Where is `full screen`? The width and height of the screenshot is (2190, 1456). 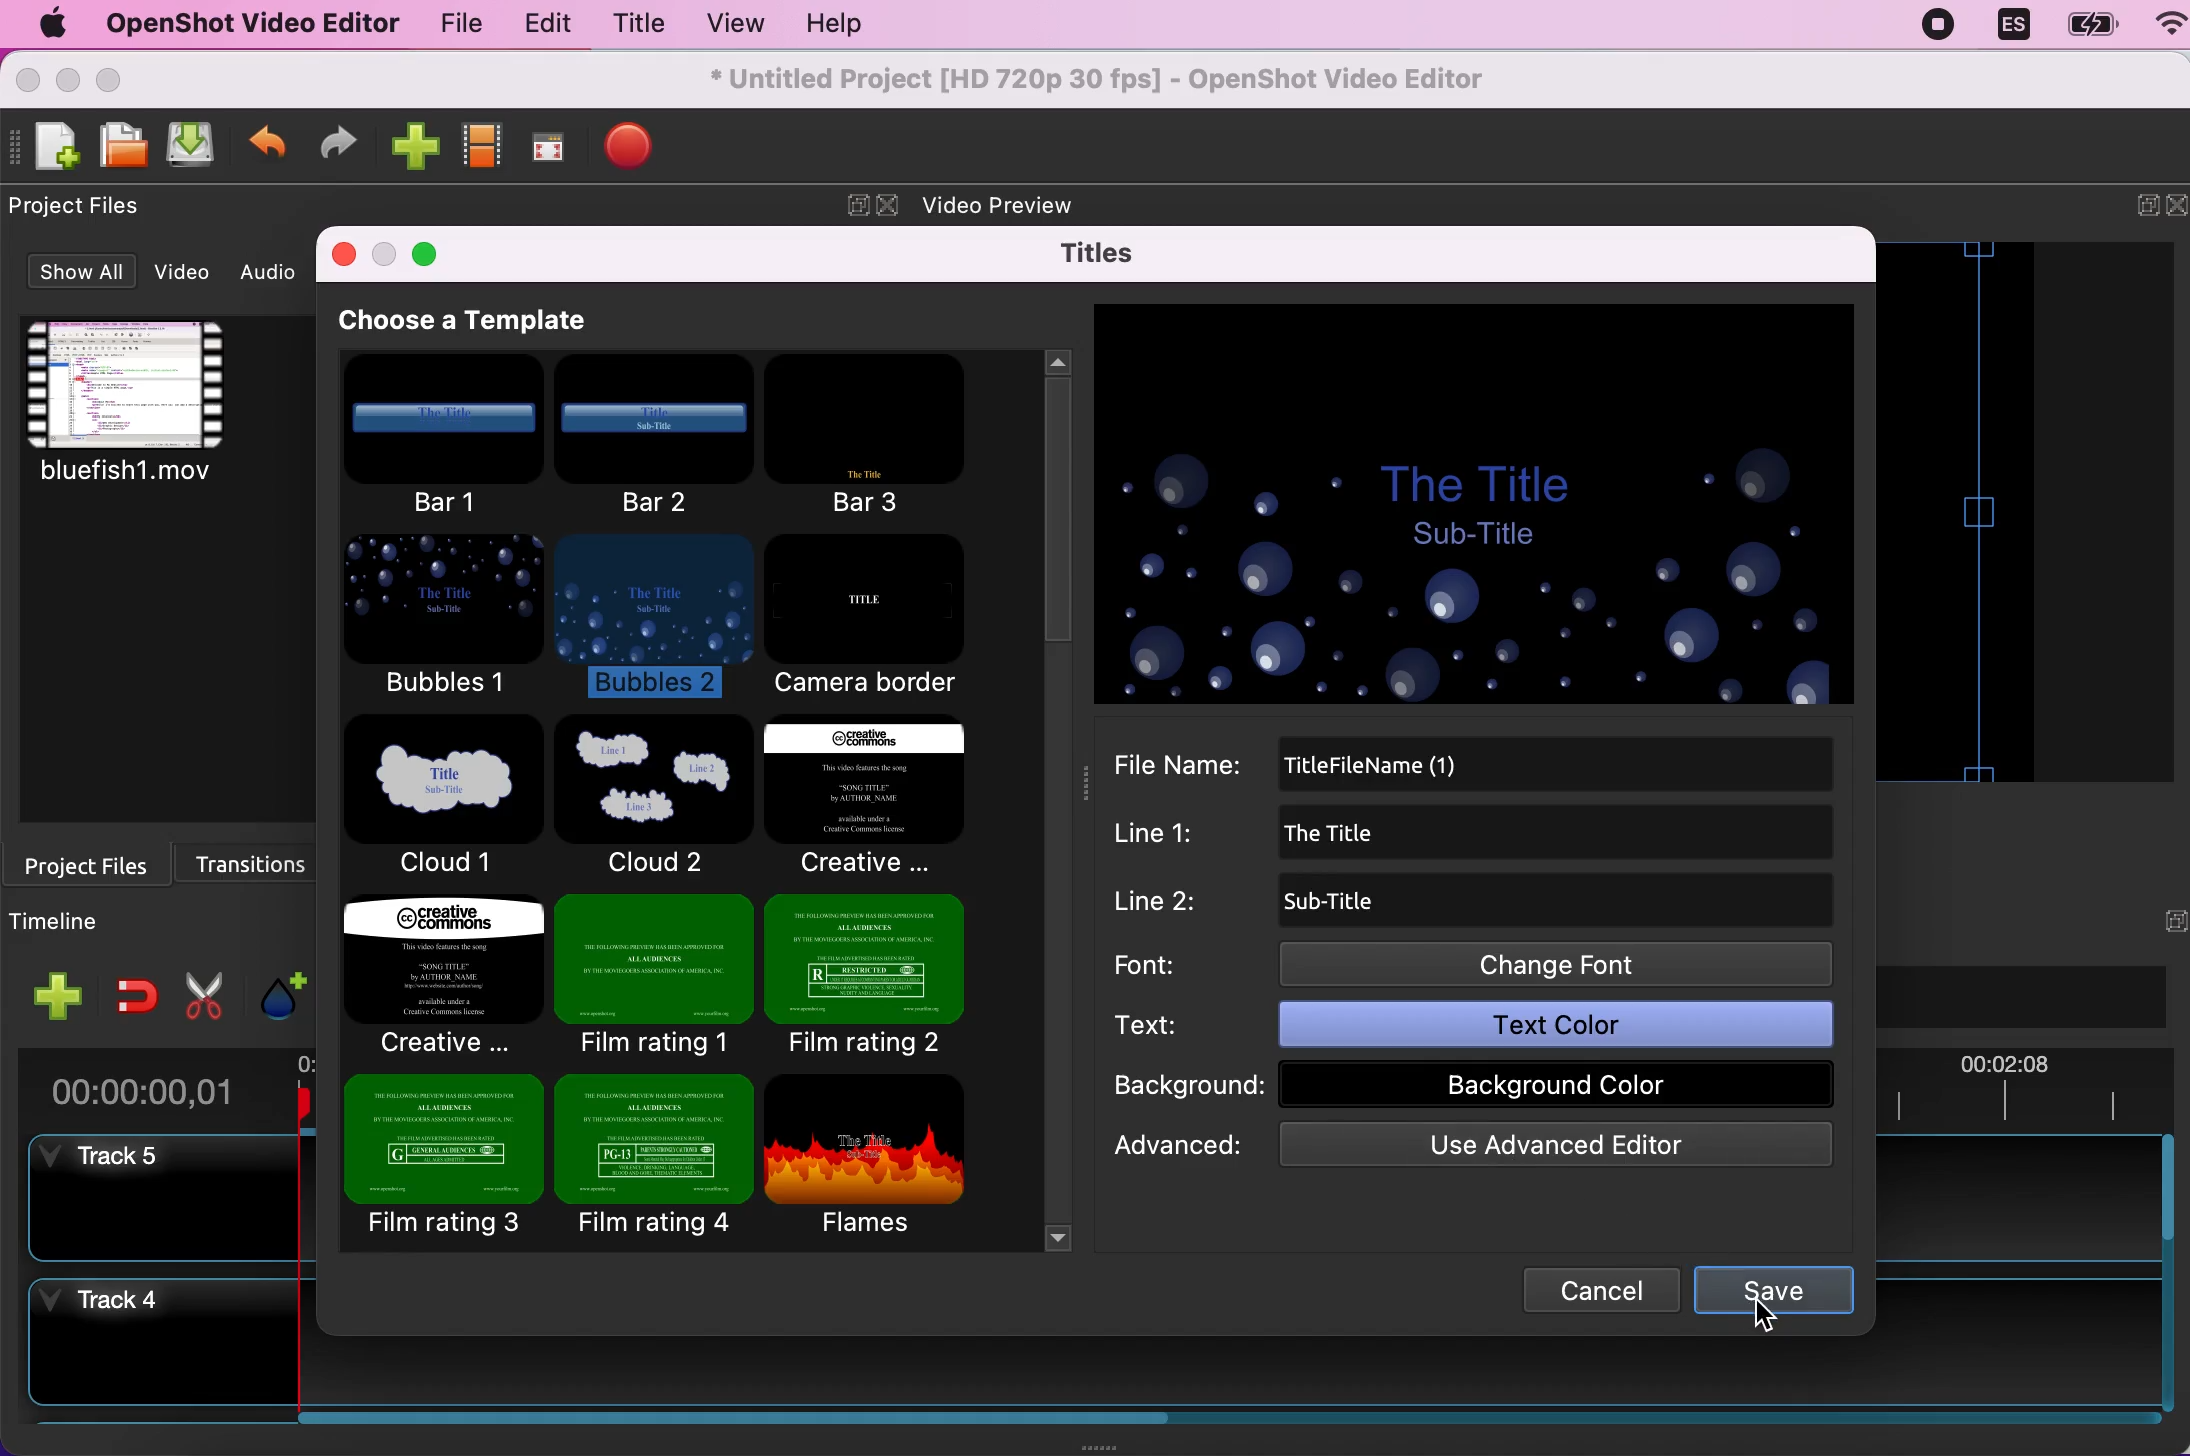 full screen is located at coordinates (546, 153).